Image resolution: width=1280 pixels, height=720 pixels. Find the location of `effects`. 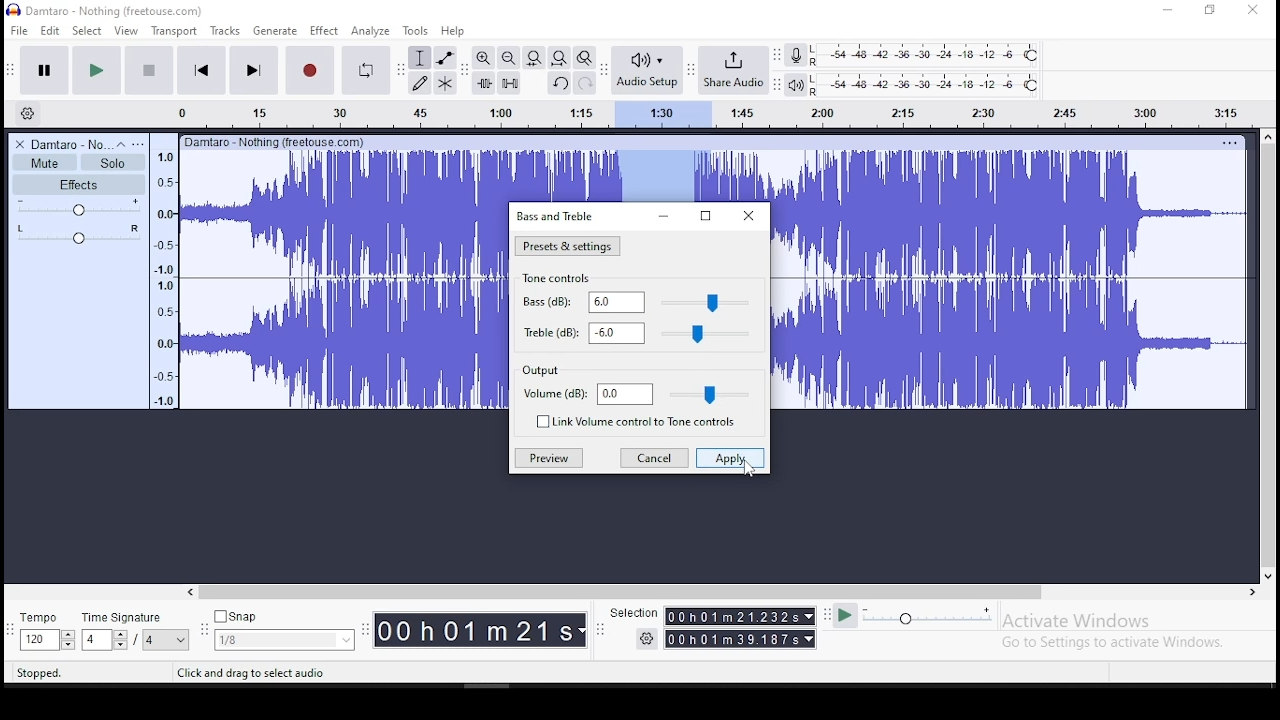

effects is located at coordinates (79, 184).